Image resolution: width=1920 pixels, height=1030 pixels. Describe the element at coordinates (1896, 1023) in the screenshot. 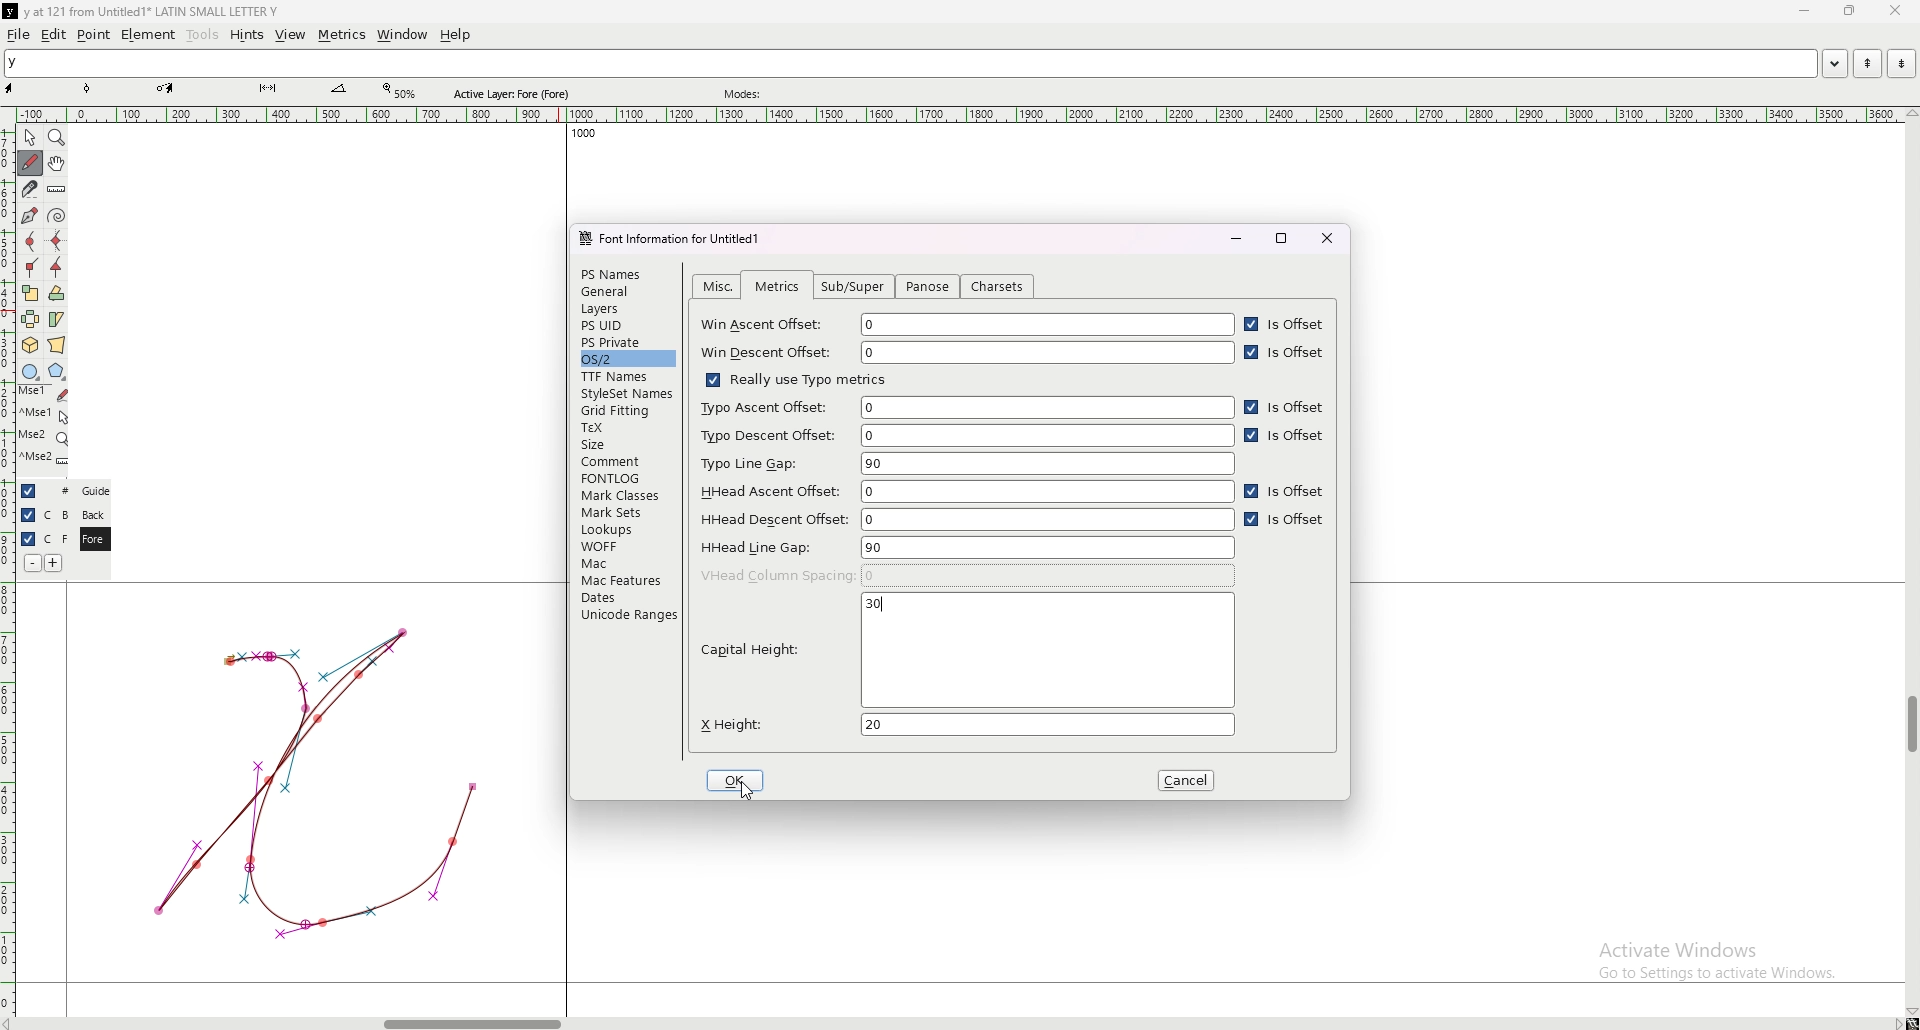

I see `scroll right` at that location.